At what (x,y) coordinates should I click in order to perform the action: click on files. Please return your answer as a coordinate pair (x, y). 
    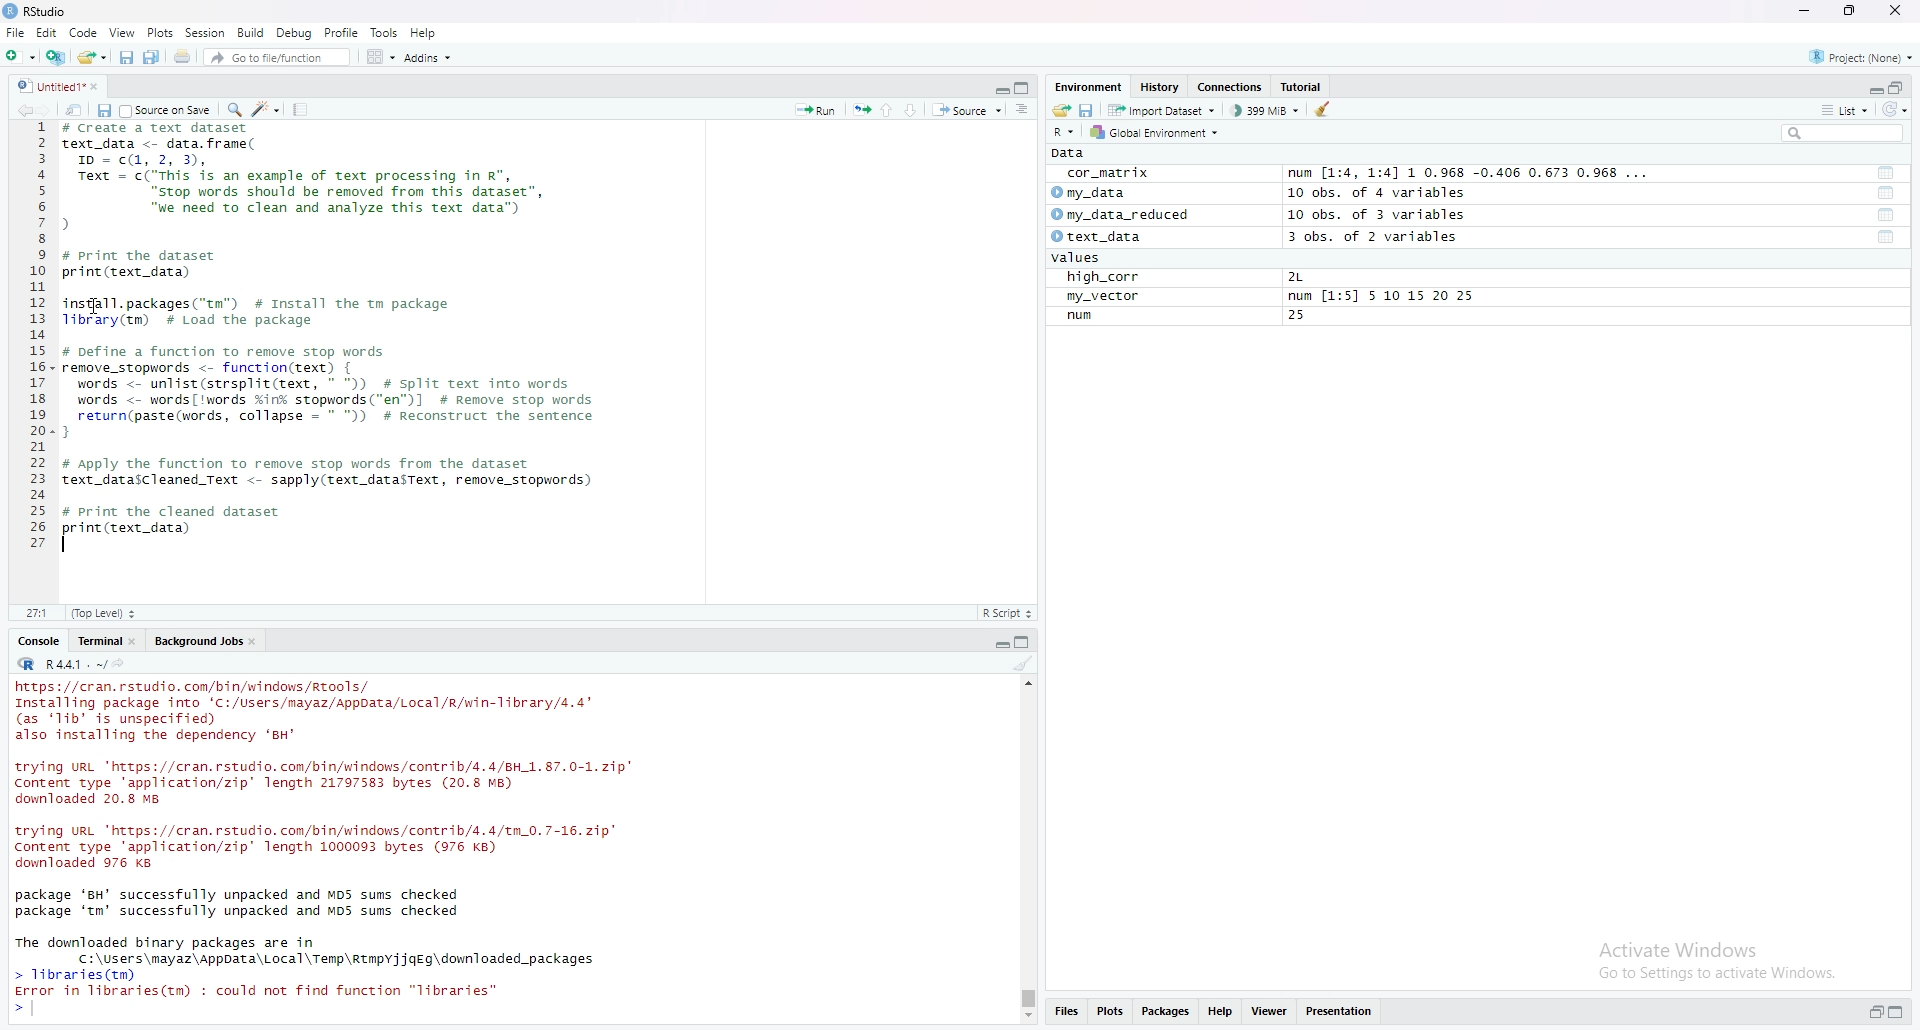
    Looking at the image, I should click on (1067, 1012).